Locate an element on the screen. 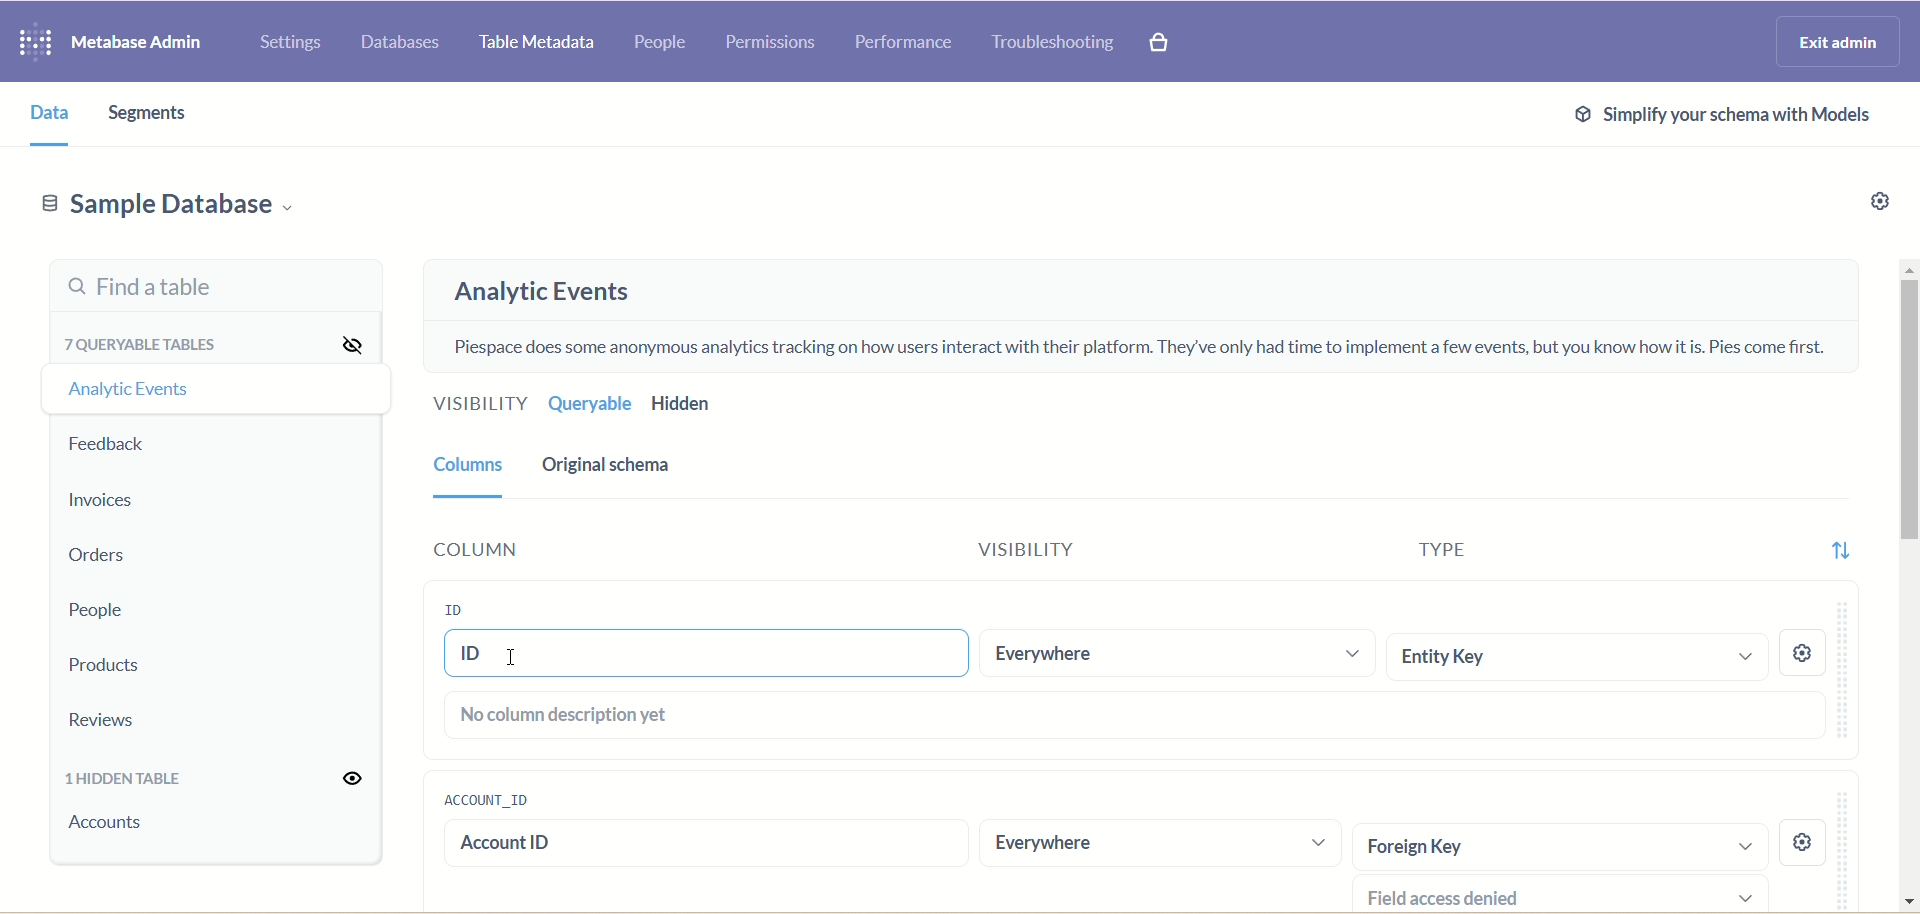 The image size is (1920, 914). Type is located at coordinates (1447, 544).